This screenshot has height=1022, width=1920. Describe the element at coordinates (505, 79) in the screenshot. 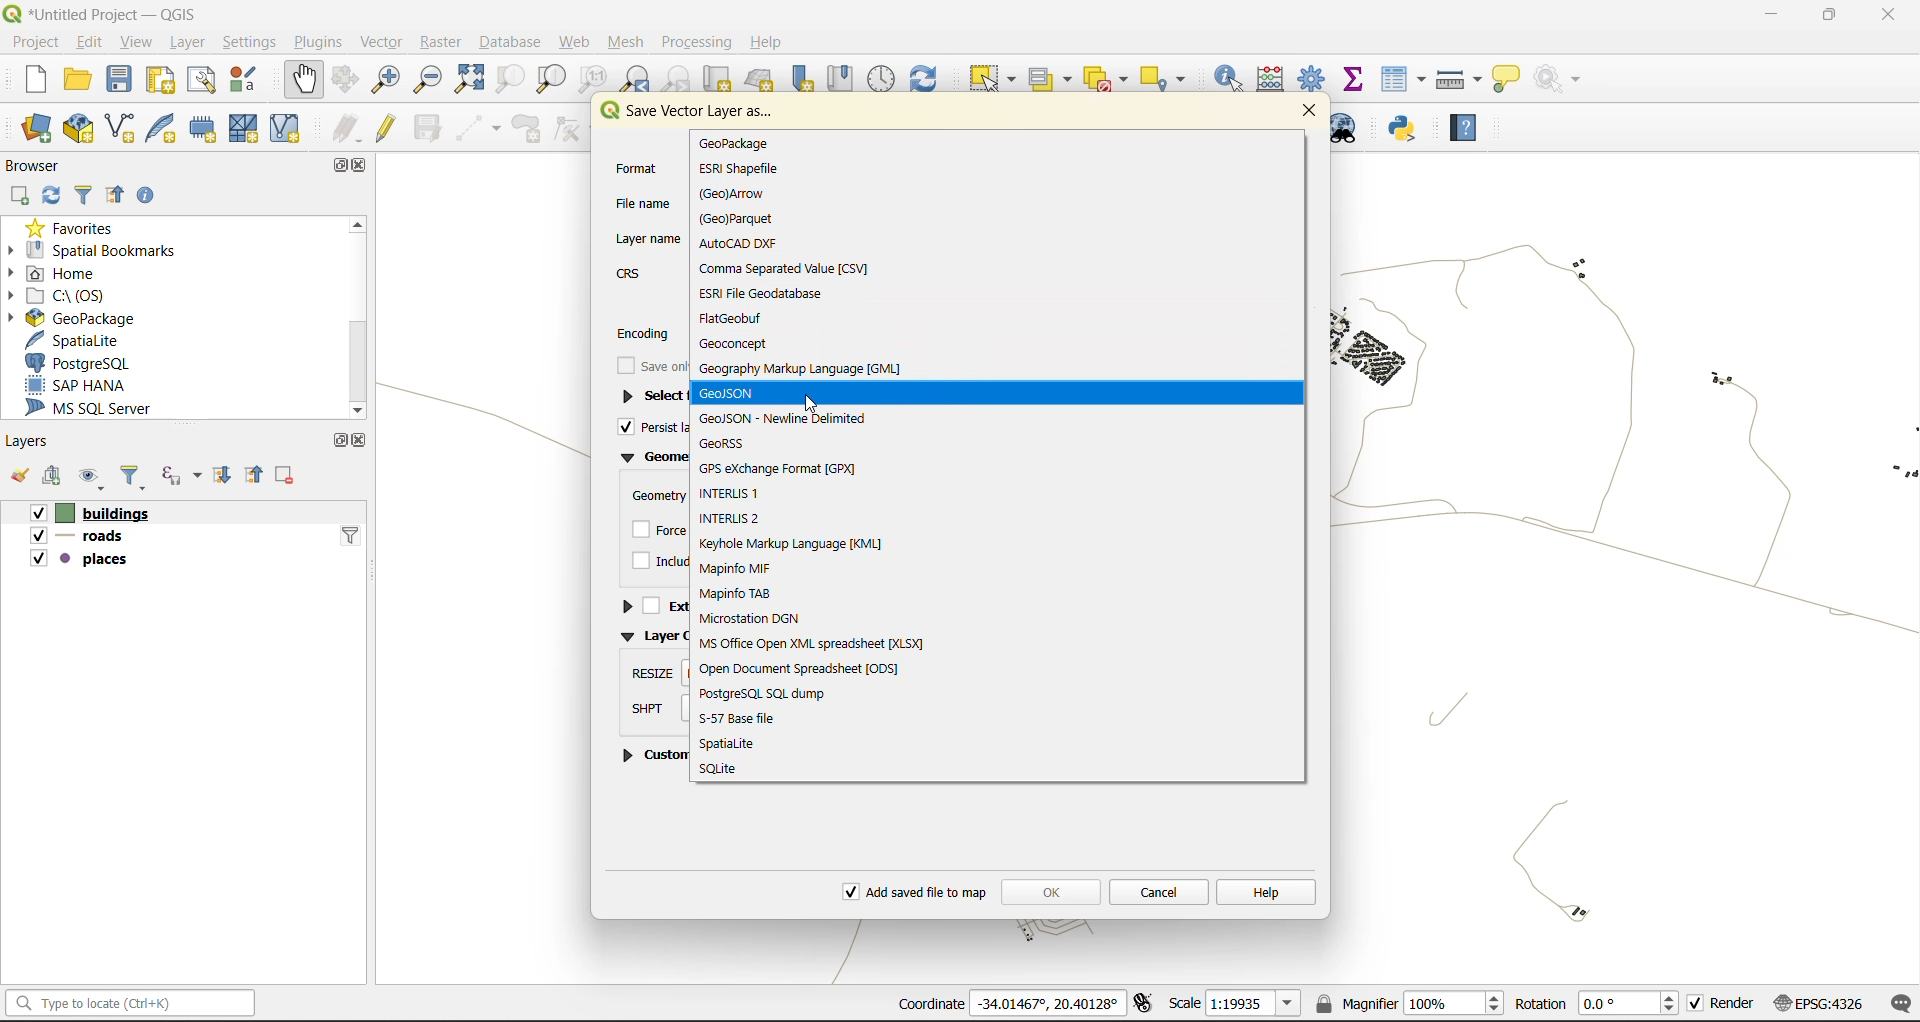

I see `zoom selection` at that location.